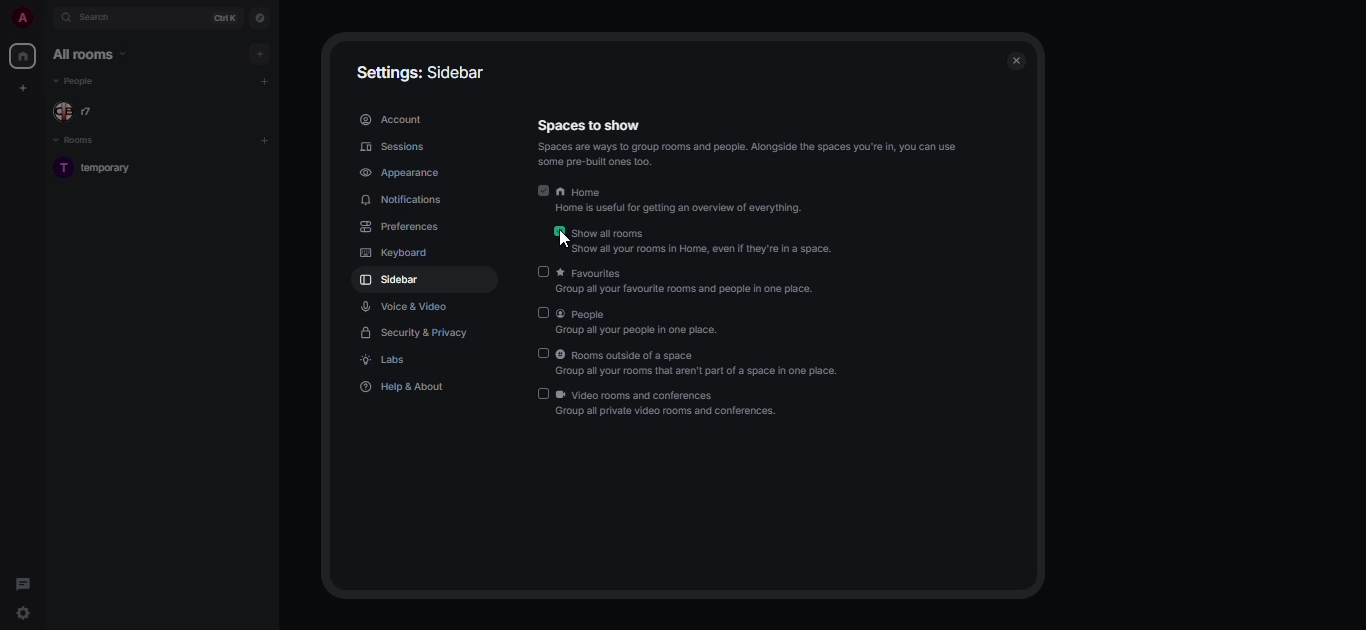 This screenshot has width=1366, height=630. I want to click on search, so click(96, 19).